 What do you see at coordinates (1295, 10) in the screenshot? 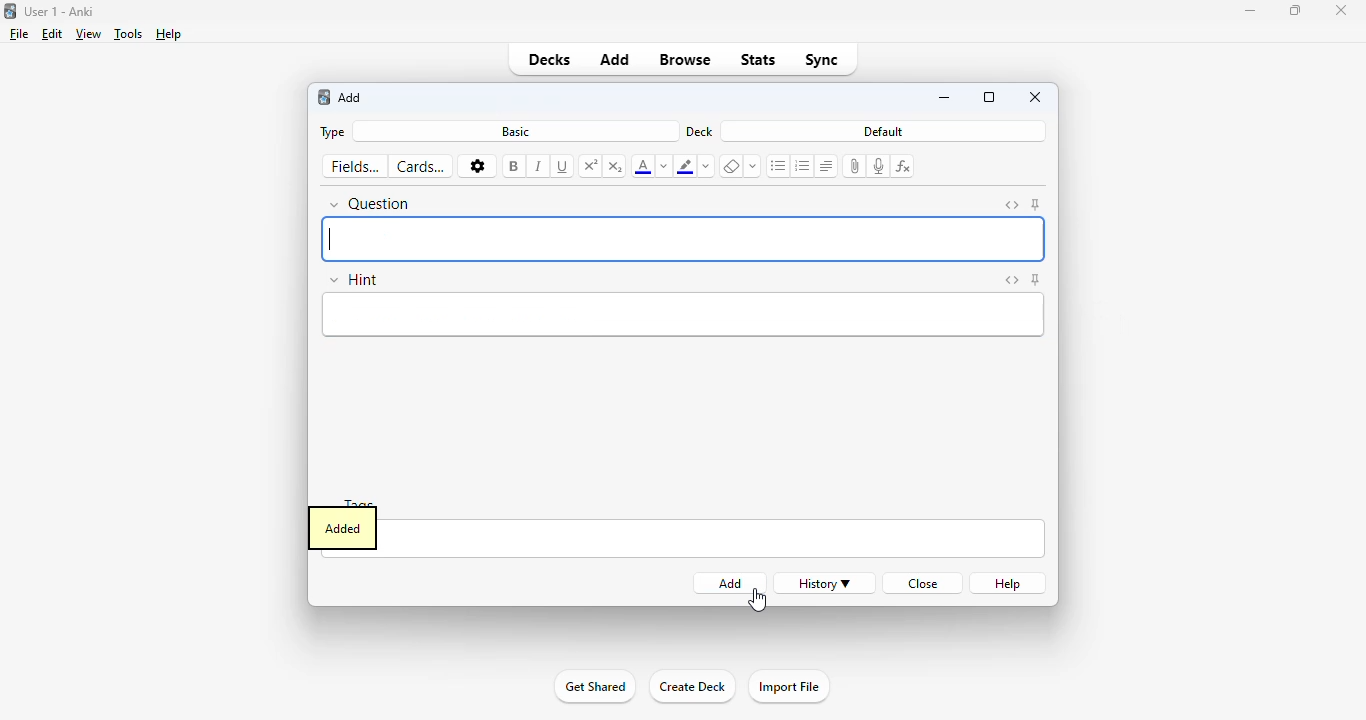
I see `maximize` at bounding box center [1295, 10].